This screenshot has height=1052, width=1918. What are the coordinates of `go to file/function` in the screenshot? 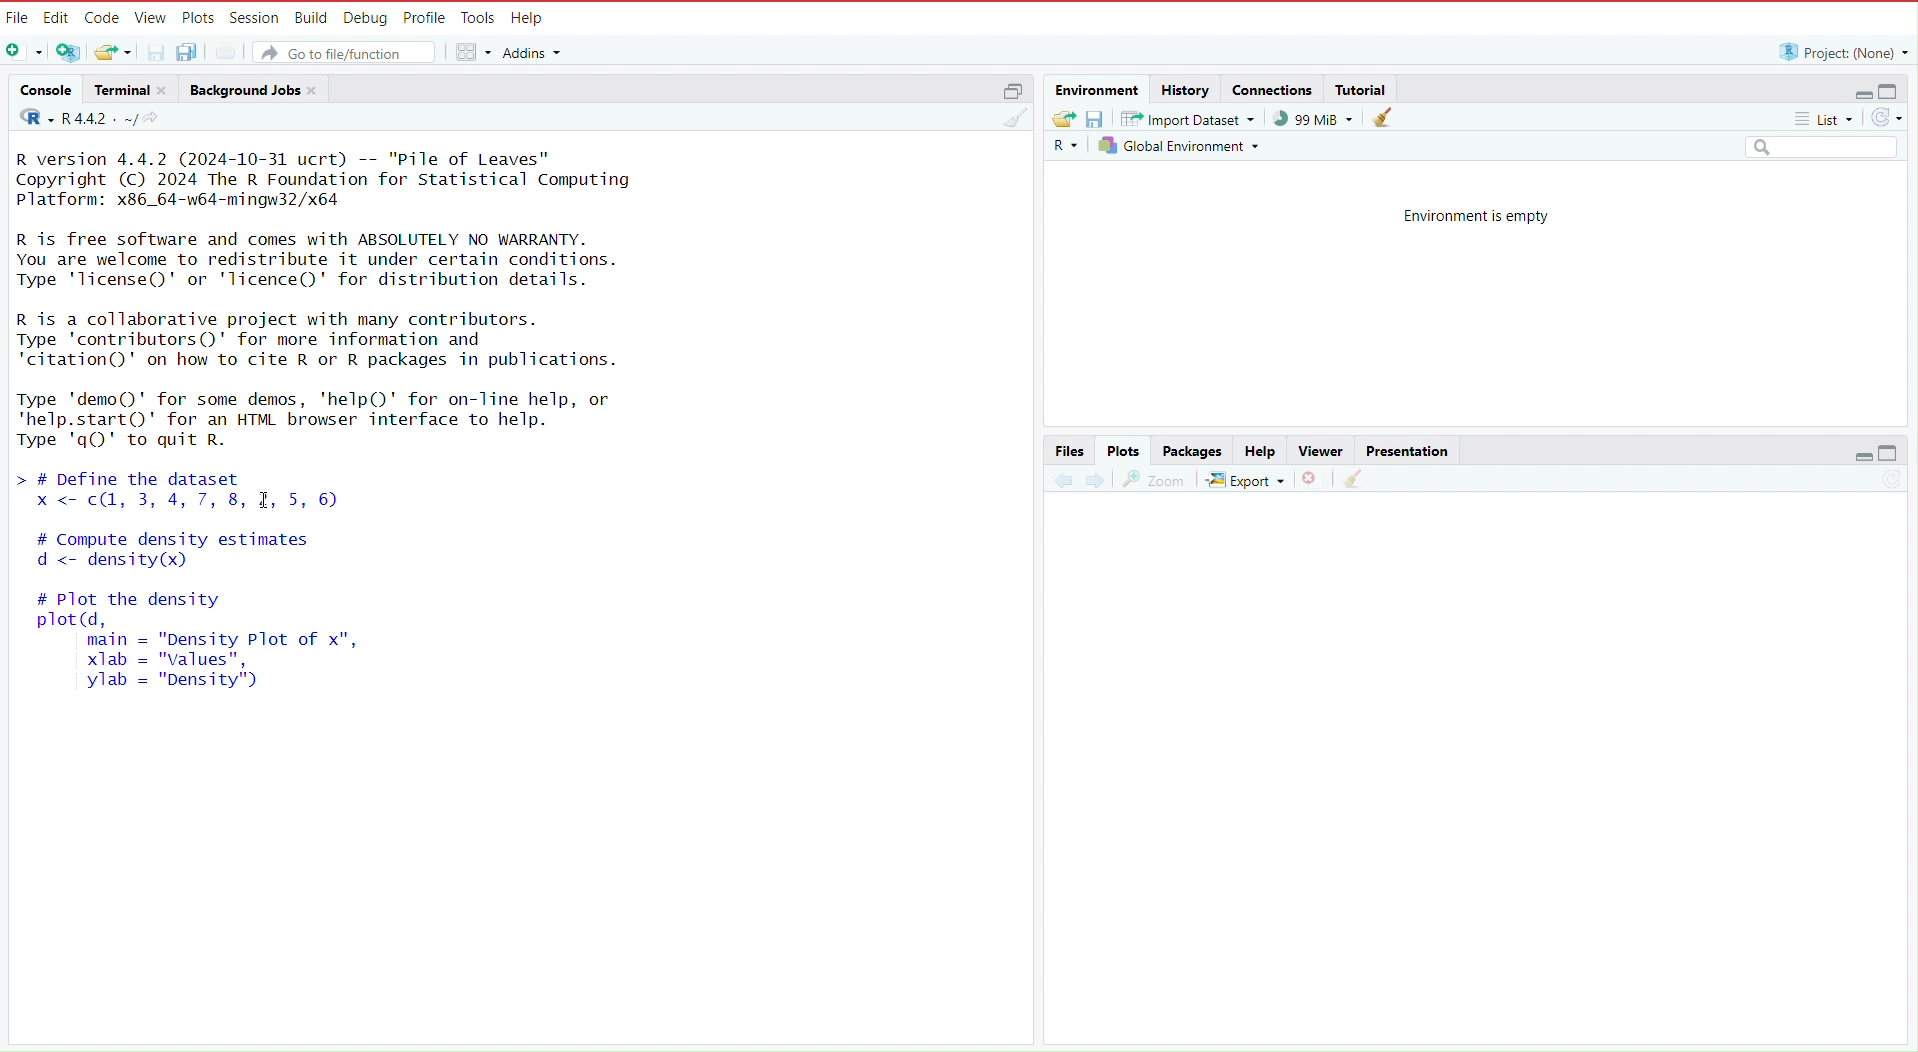 It's located at (347, 52).